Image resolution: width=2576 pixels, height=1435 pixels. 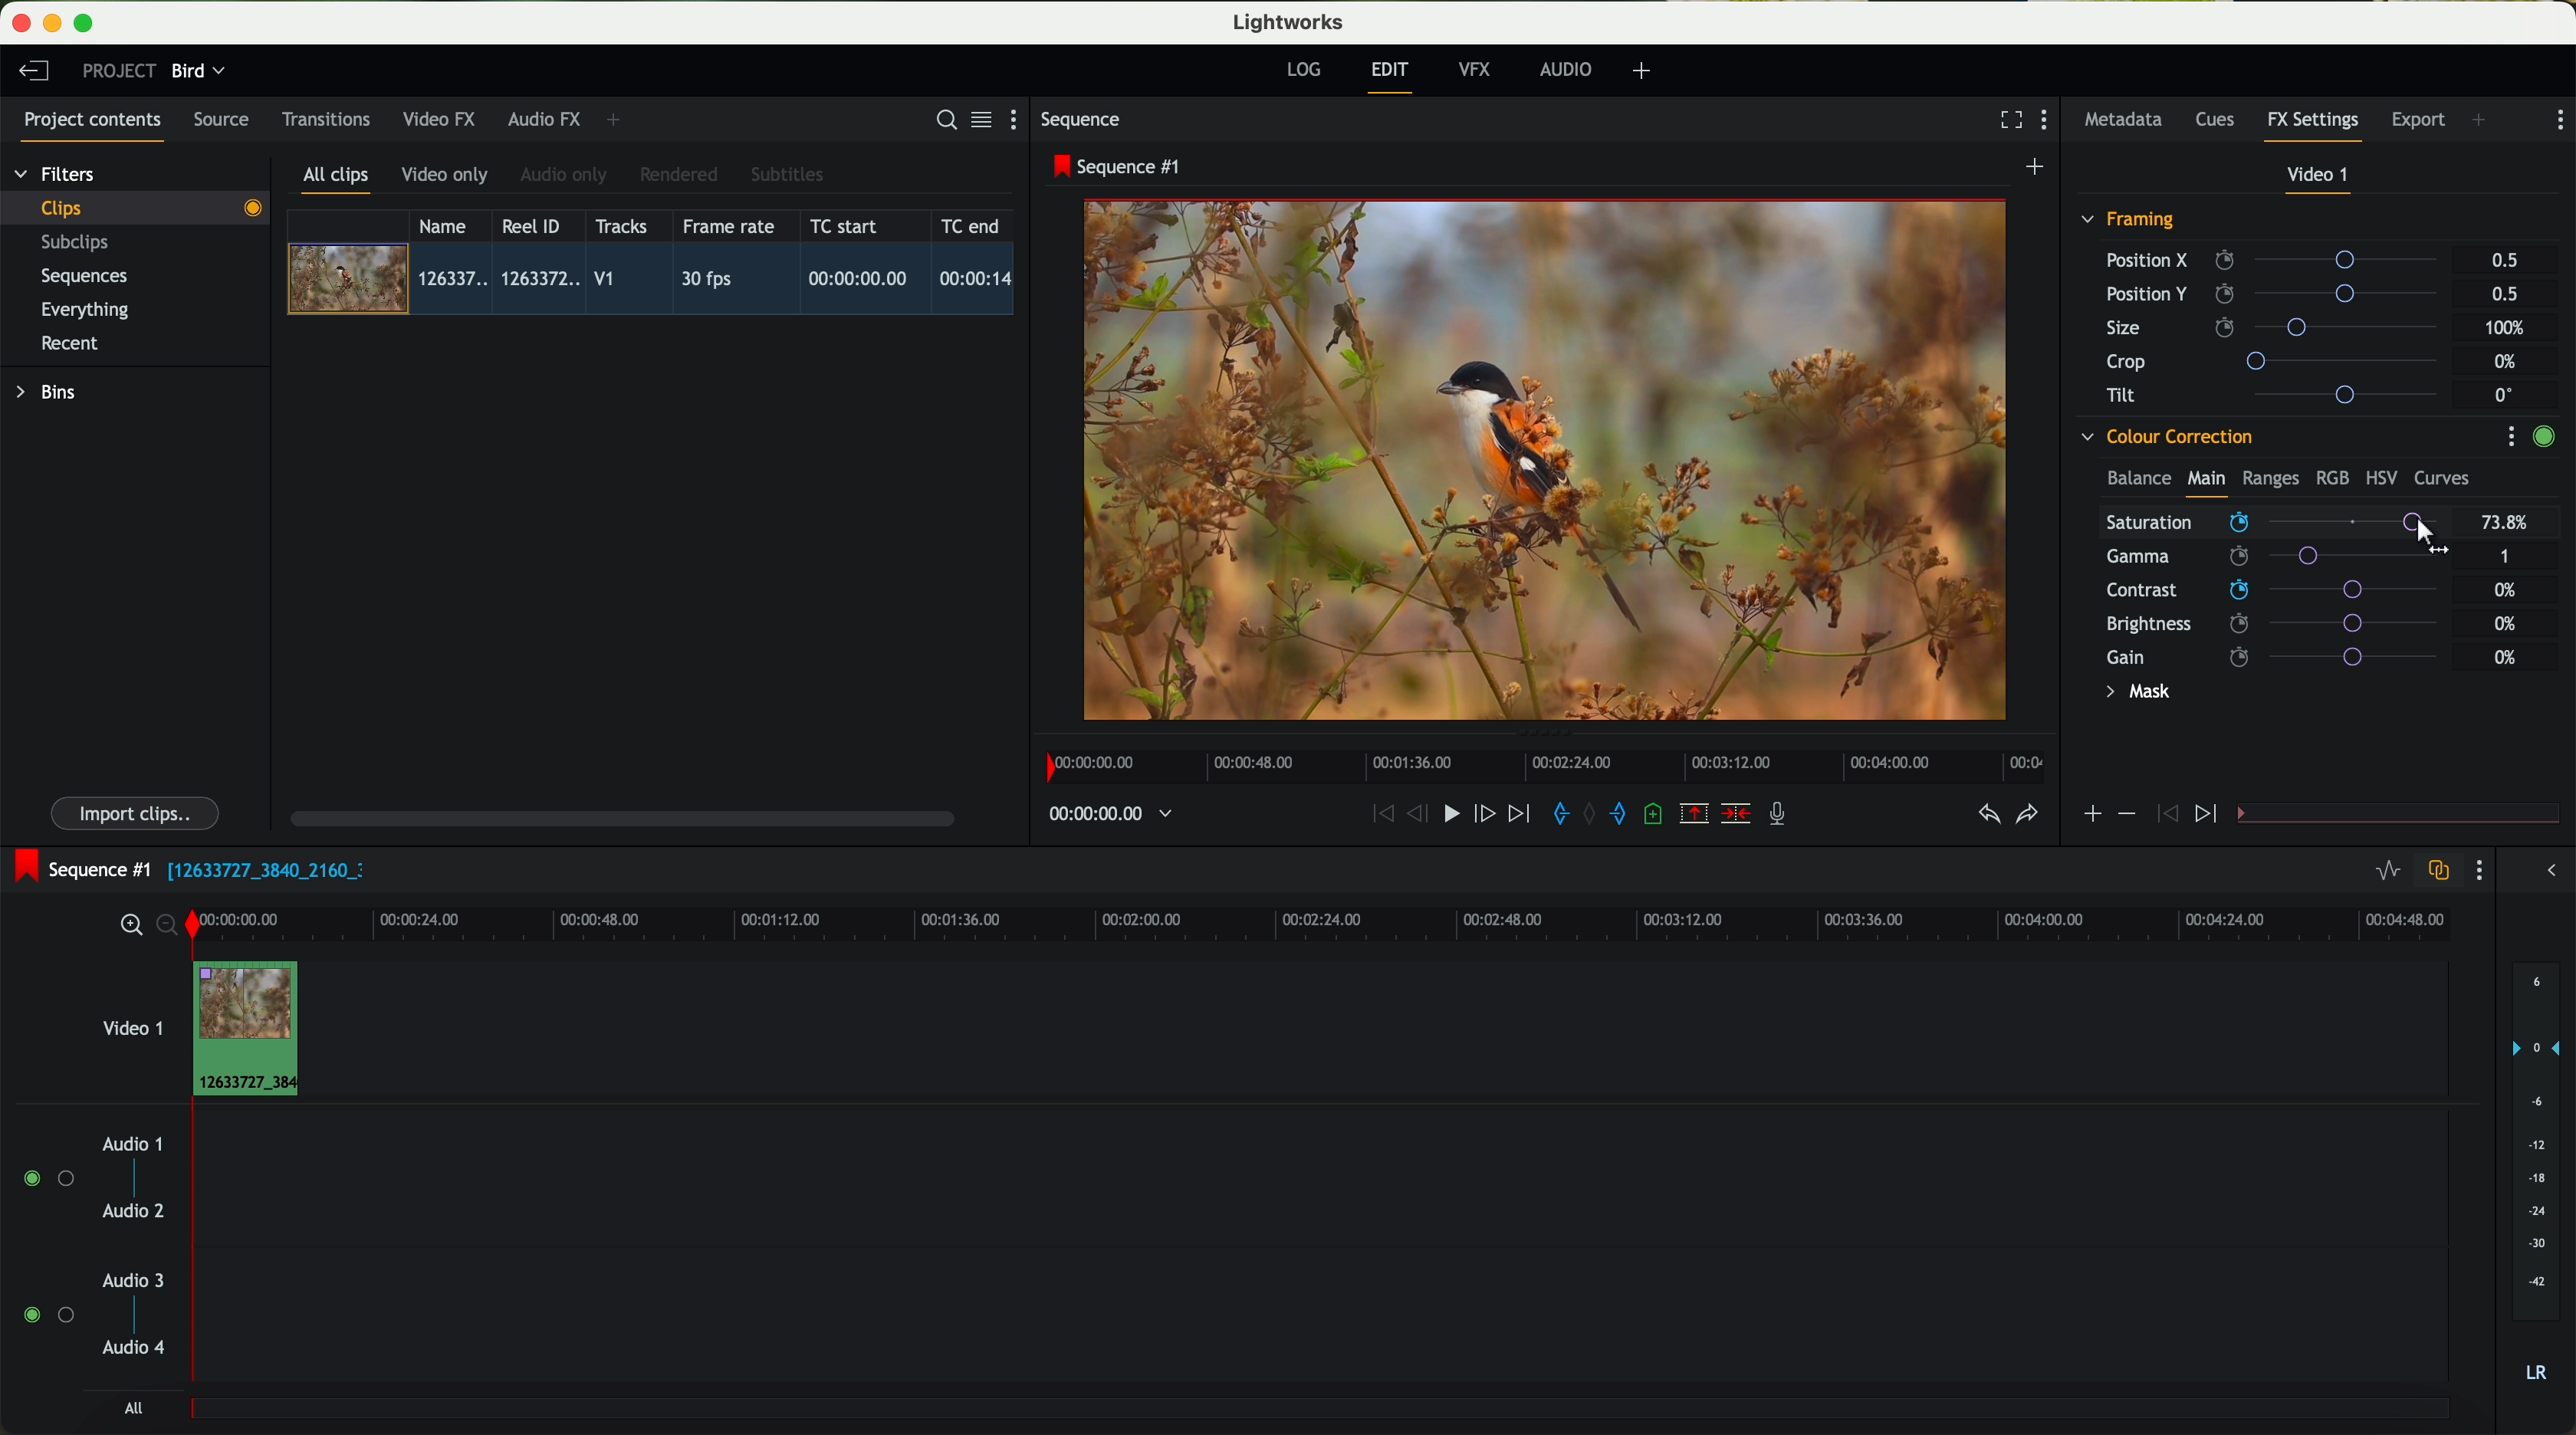 What do you see at coordinates (1290, 21) in the screenshot?
I see `Lightworks` at bounding box center [1290, 21].